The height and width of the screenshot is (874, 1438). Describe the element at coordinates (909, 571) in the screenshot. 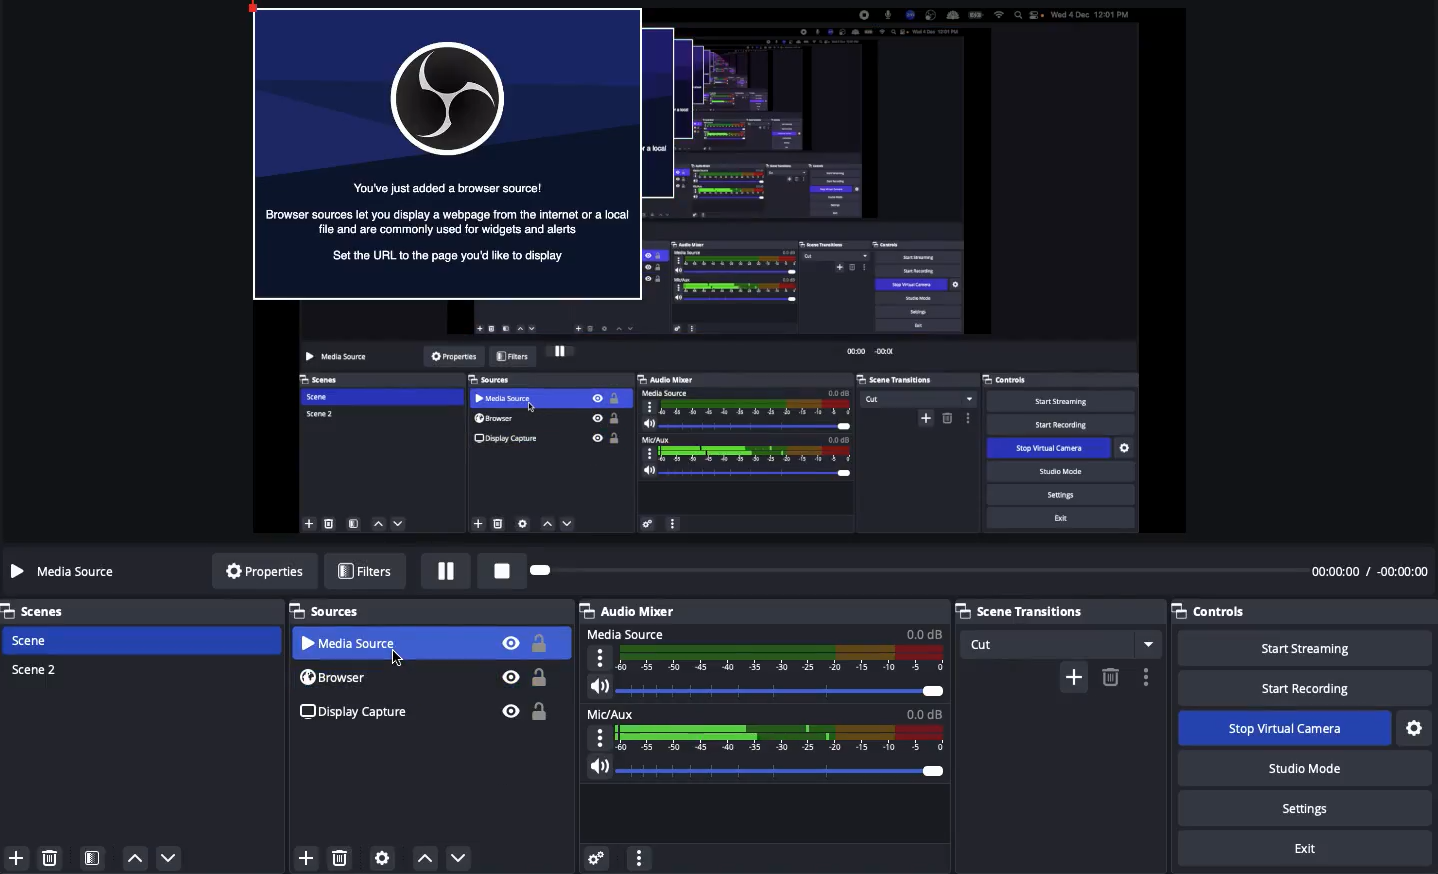

I see `Play` at that location.